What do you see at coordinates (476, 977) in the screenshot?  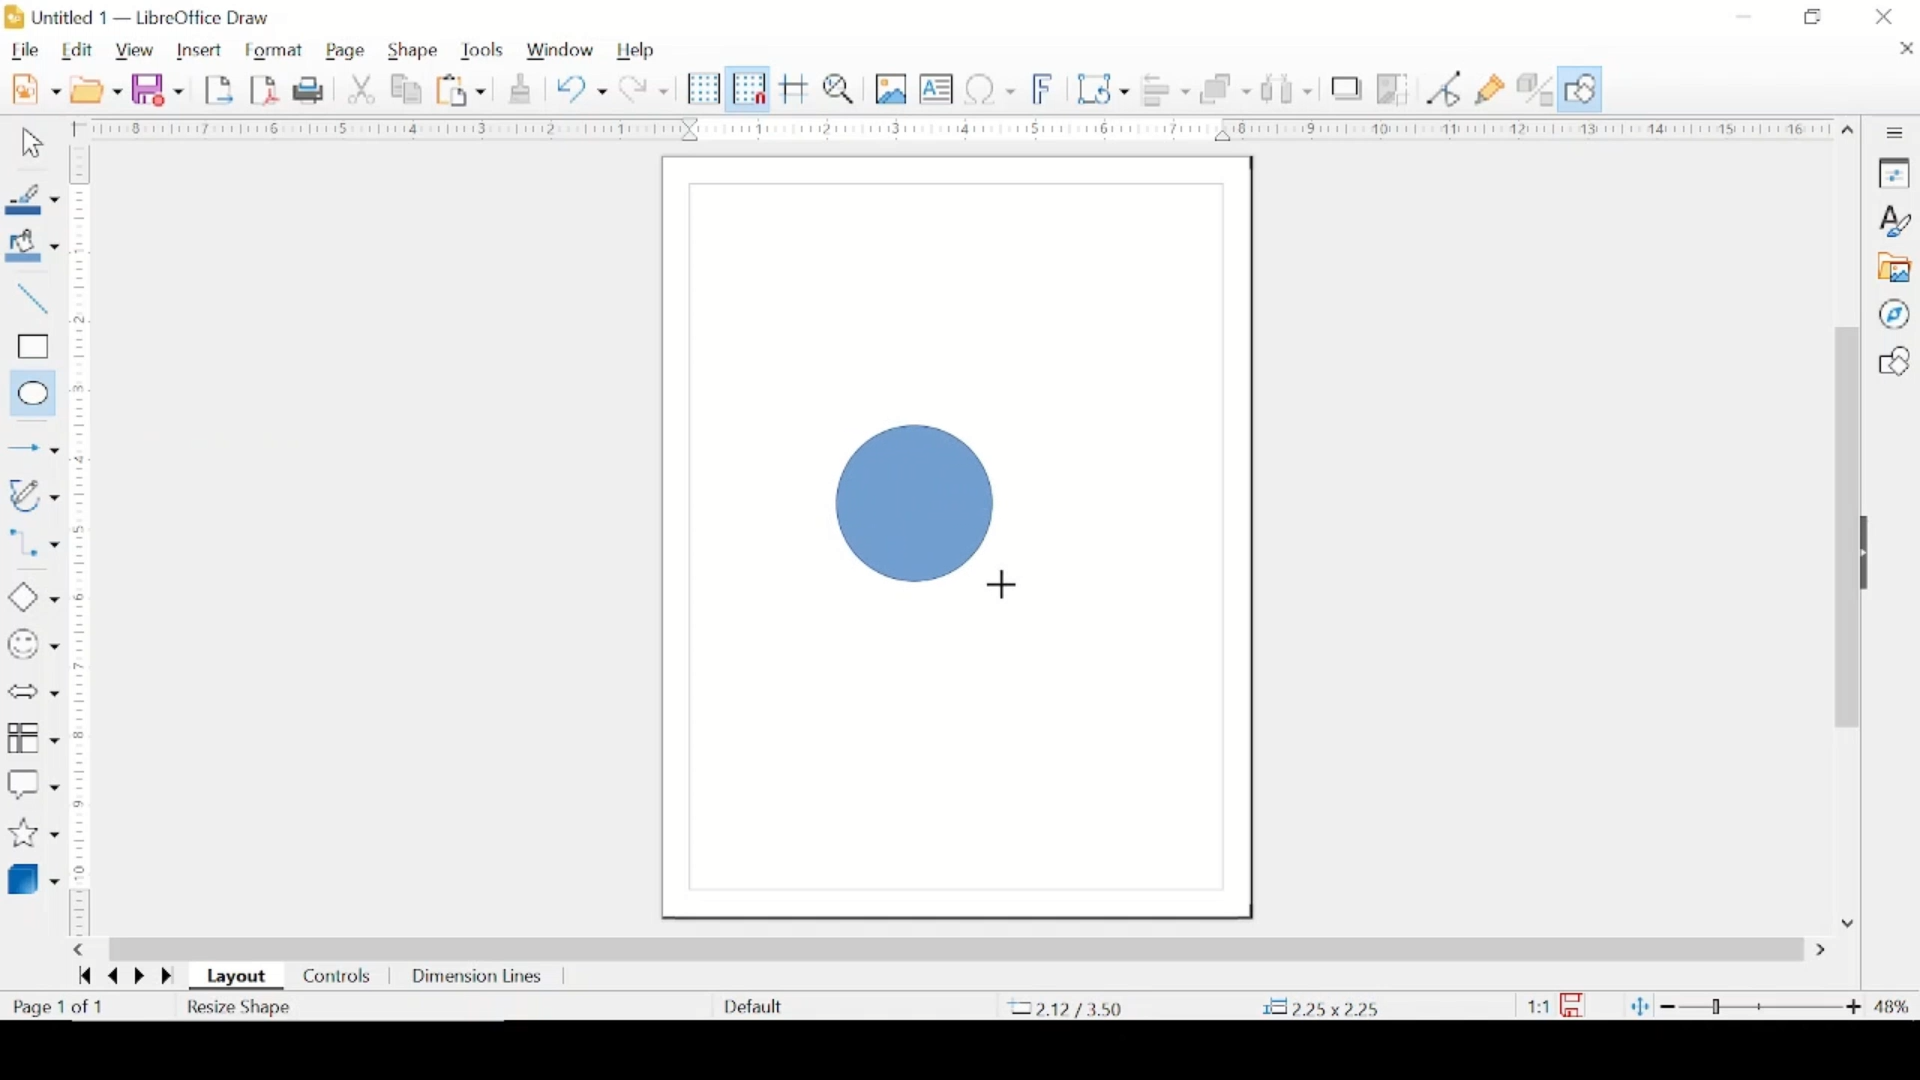 I see `dimension lines` at bounding box center [476, 977].